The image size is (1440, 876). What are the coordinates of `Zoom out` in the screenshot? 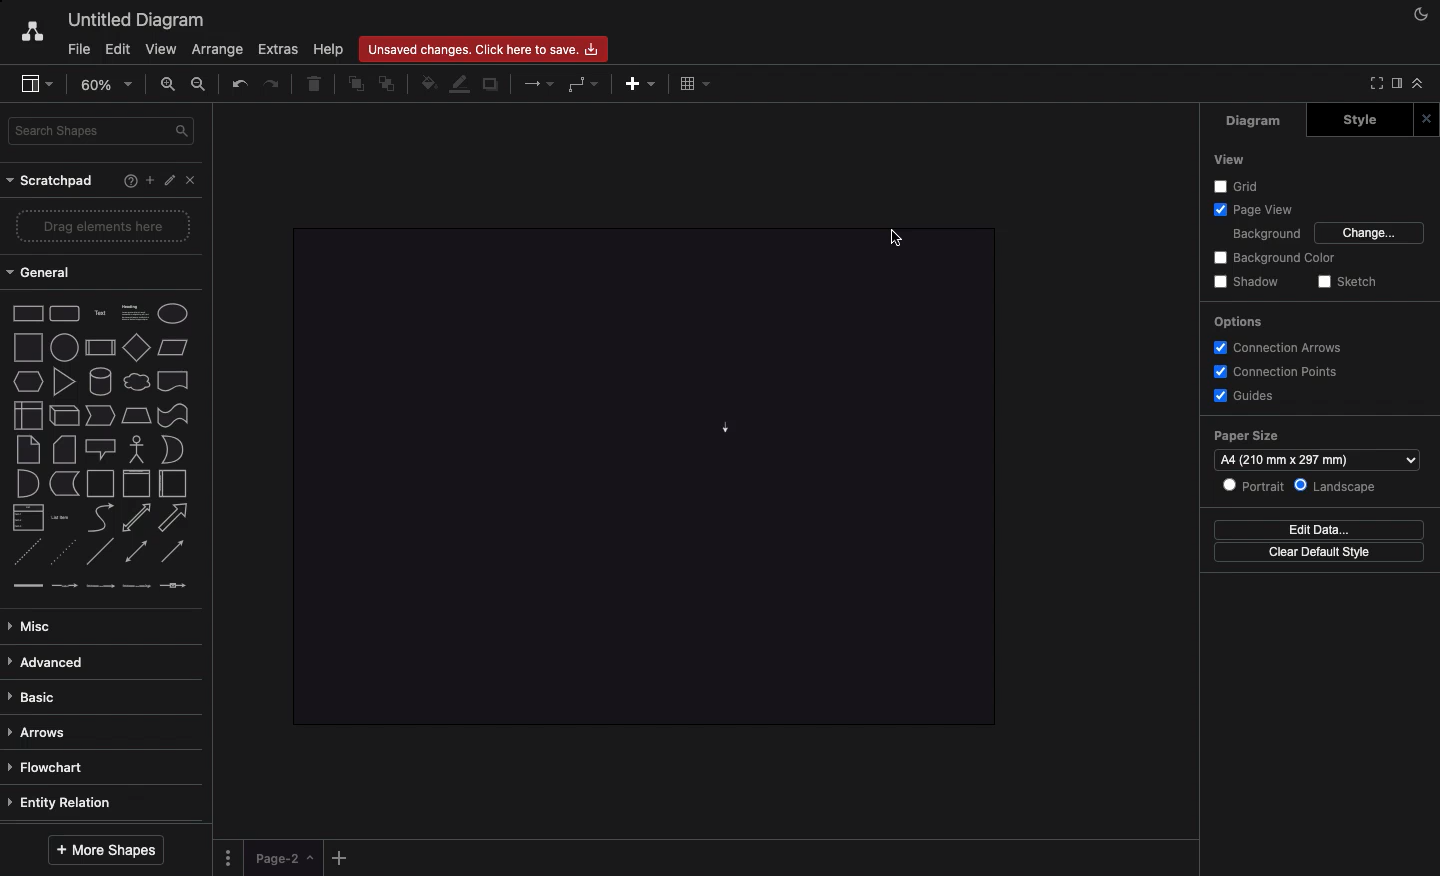 It's located at (201, 83).